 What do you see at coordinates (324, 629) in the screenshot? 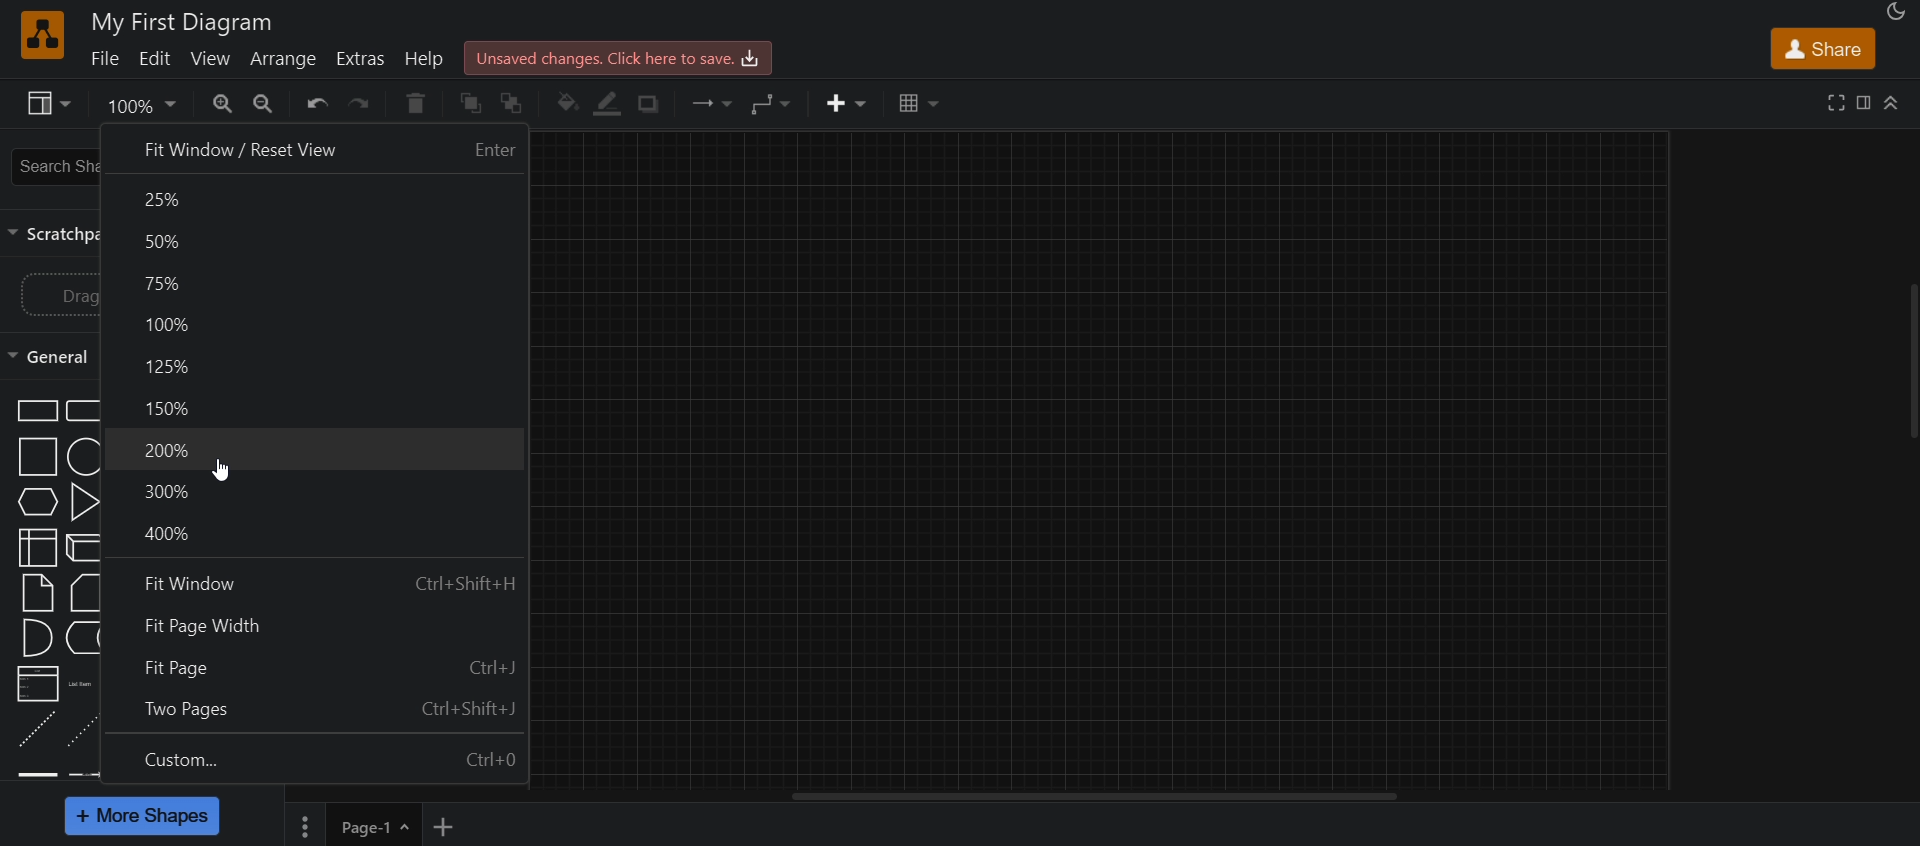
I see `fit page width` at bounding box center [324, 629].